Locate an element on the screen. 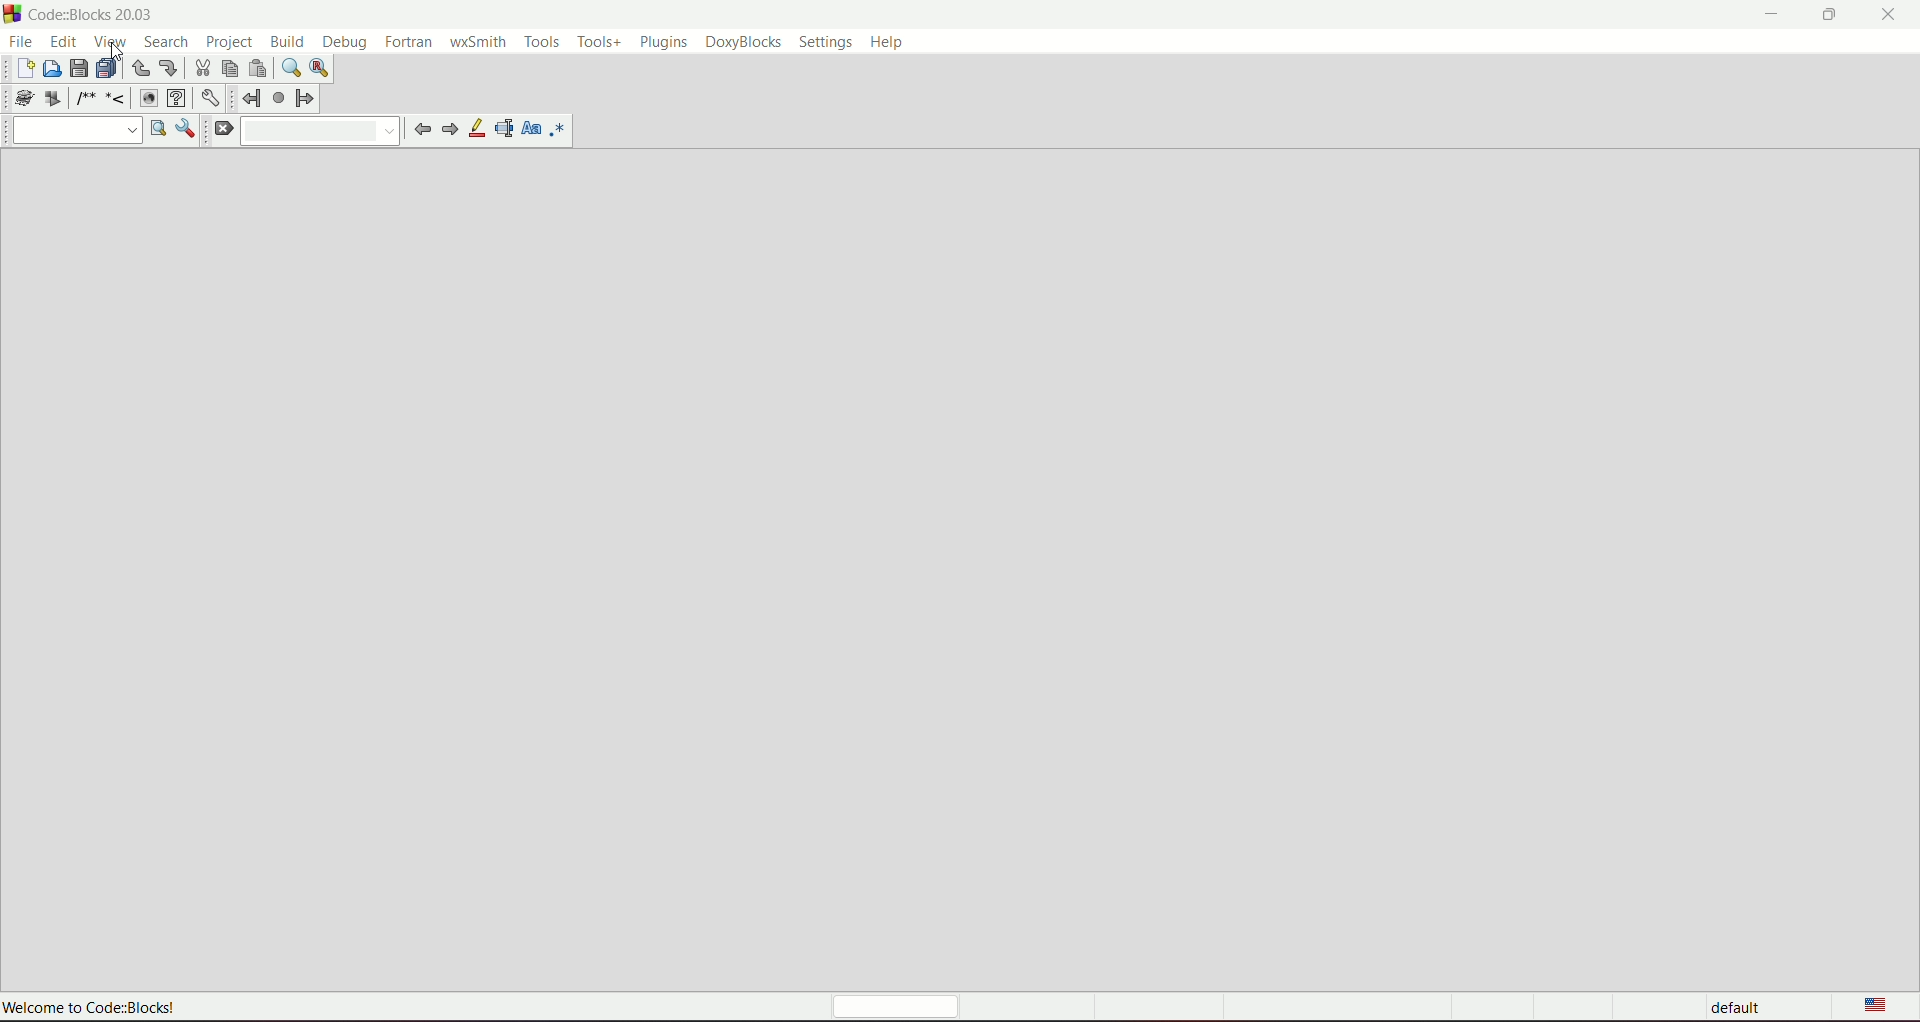 Image resolution: width=1920 pixels, height=1022 pixels. open is located at coordinates (52, 69).